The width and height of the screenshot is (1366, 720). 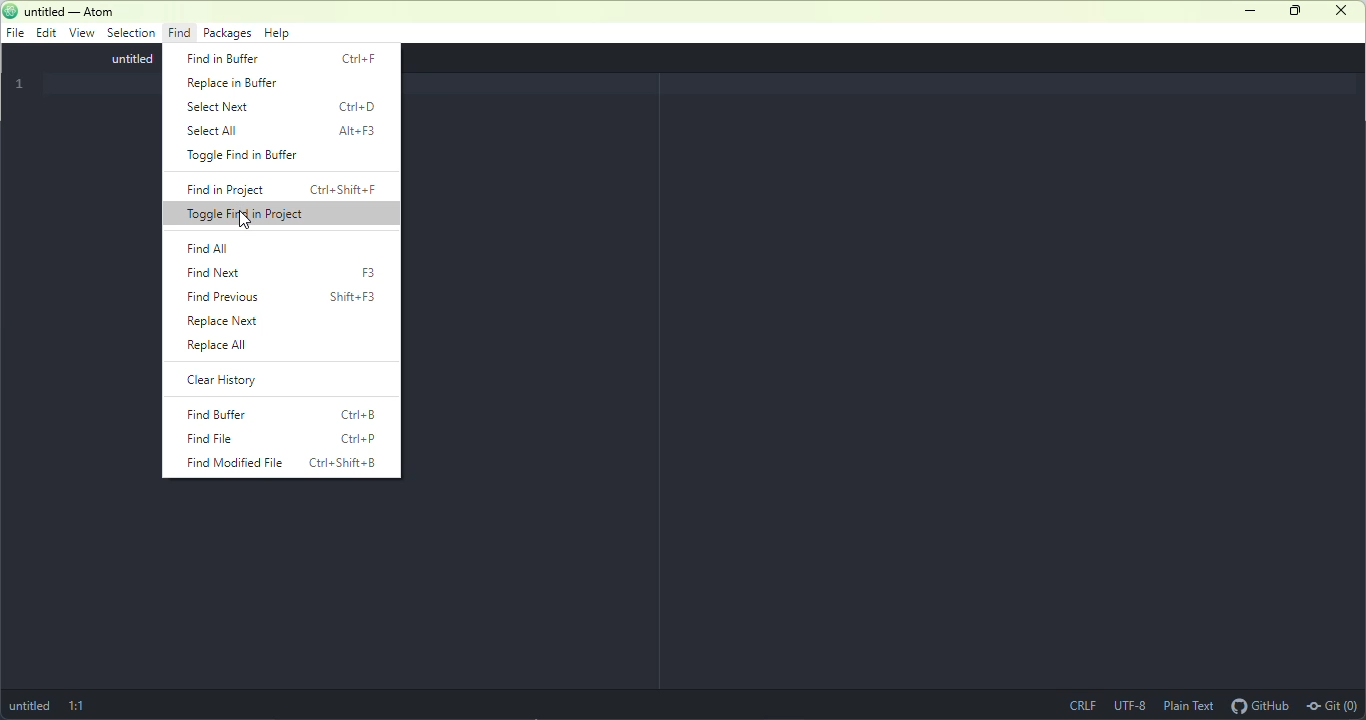 What do you see at coordinates (248, 380) in the screenshot?
I see `clear history` at bounding box center [248, 380].